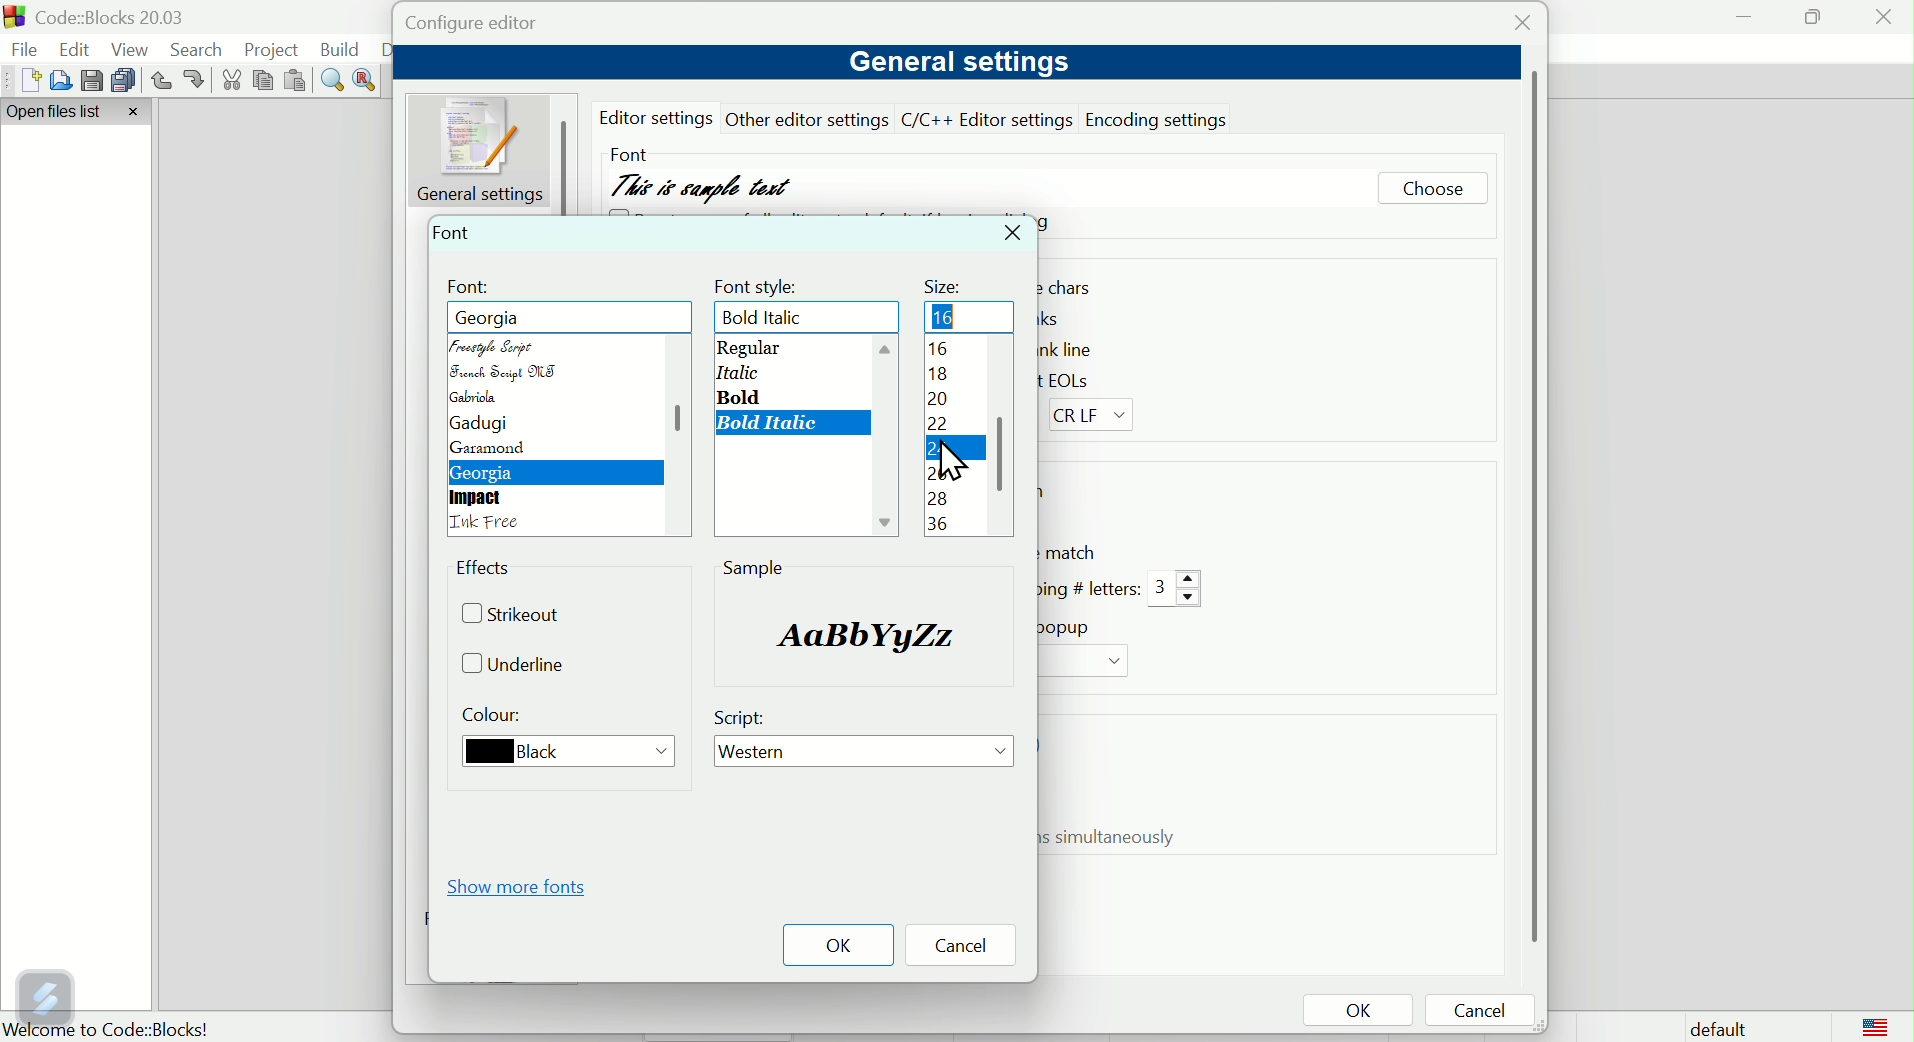 The height and width of the screenshot is (1042, 1914). Describe the element at coordinates (936, 351) in the screenshot. I see `16` at that location.